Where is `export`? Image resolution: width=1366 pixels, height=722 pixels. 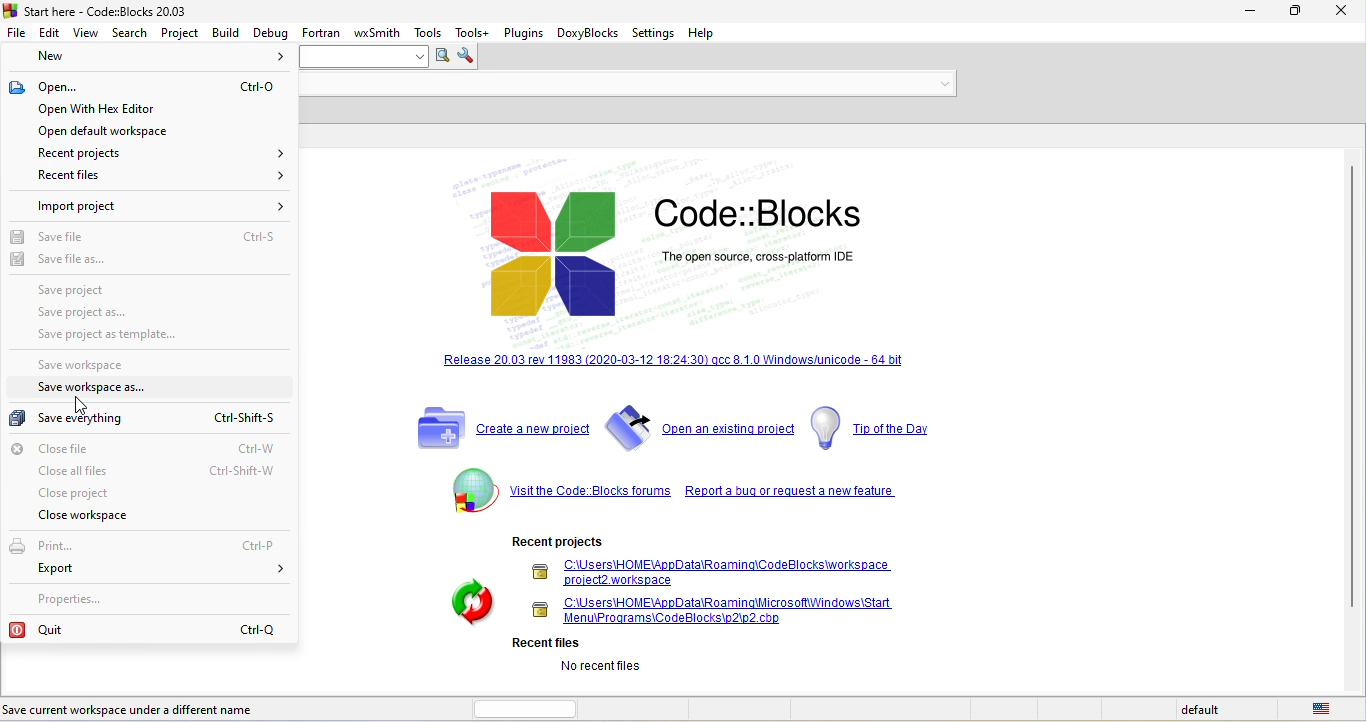
export is located at coordinates (163, 571).